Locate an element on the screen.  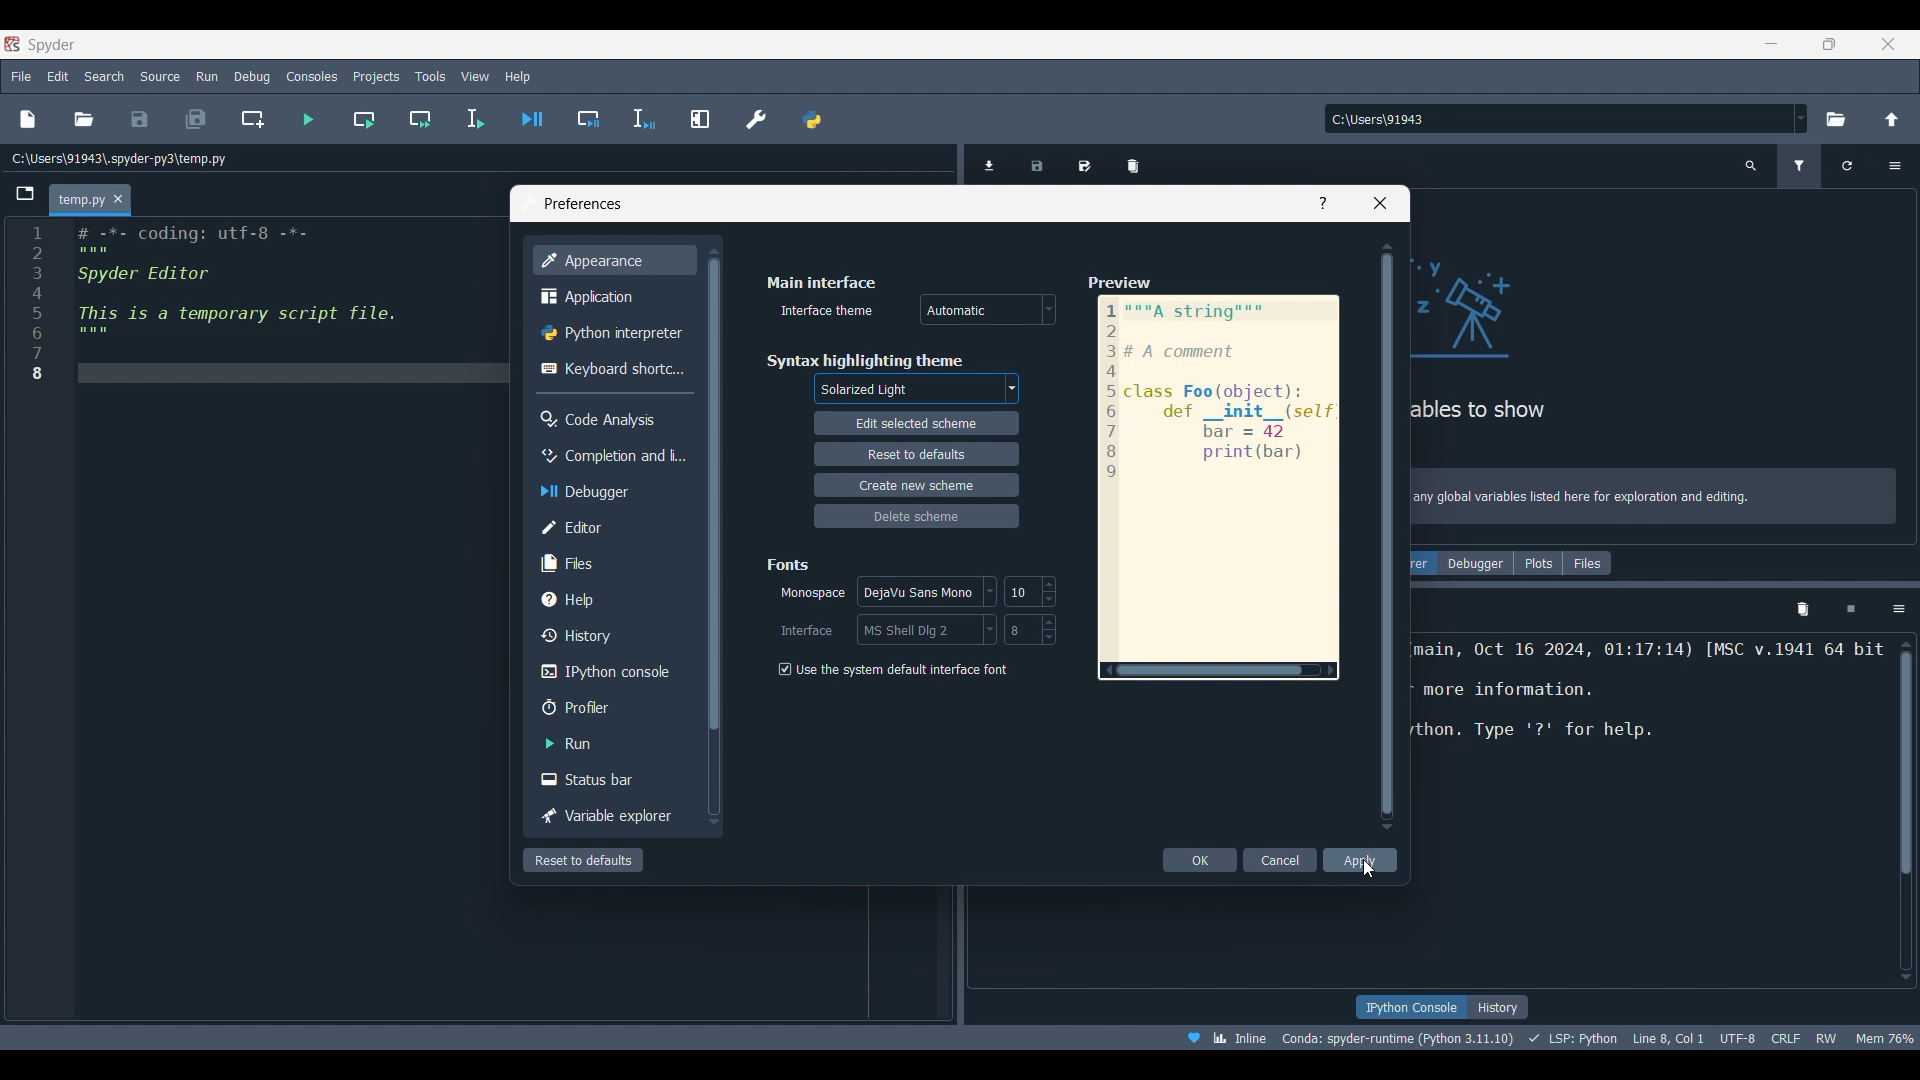
Section title is located at coordinates (788, 564).